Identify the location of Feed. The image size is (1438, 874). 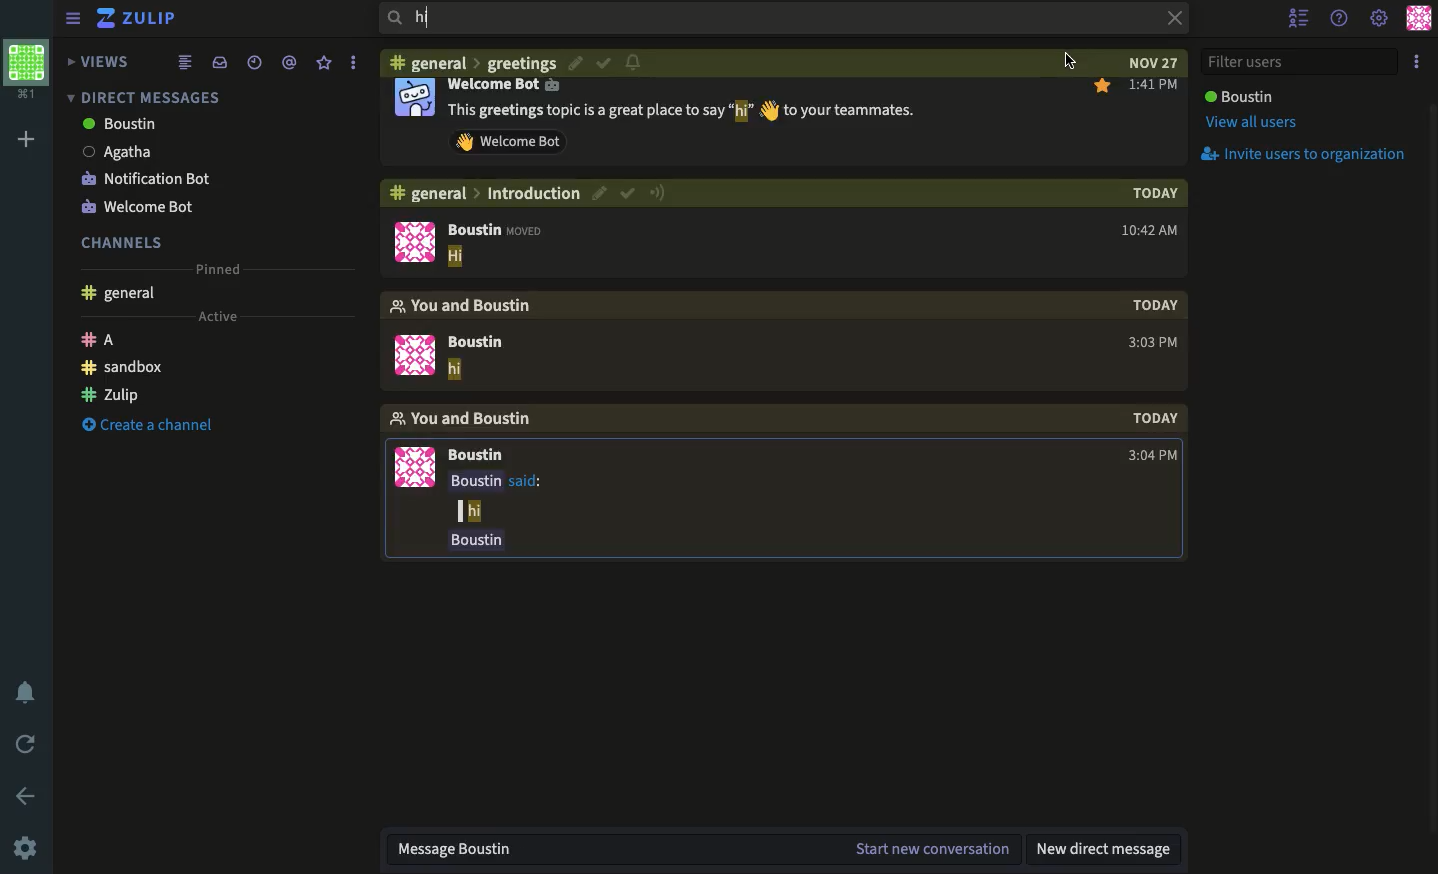
(183, 64).